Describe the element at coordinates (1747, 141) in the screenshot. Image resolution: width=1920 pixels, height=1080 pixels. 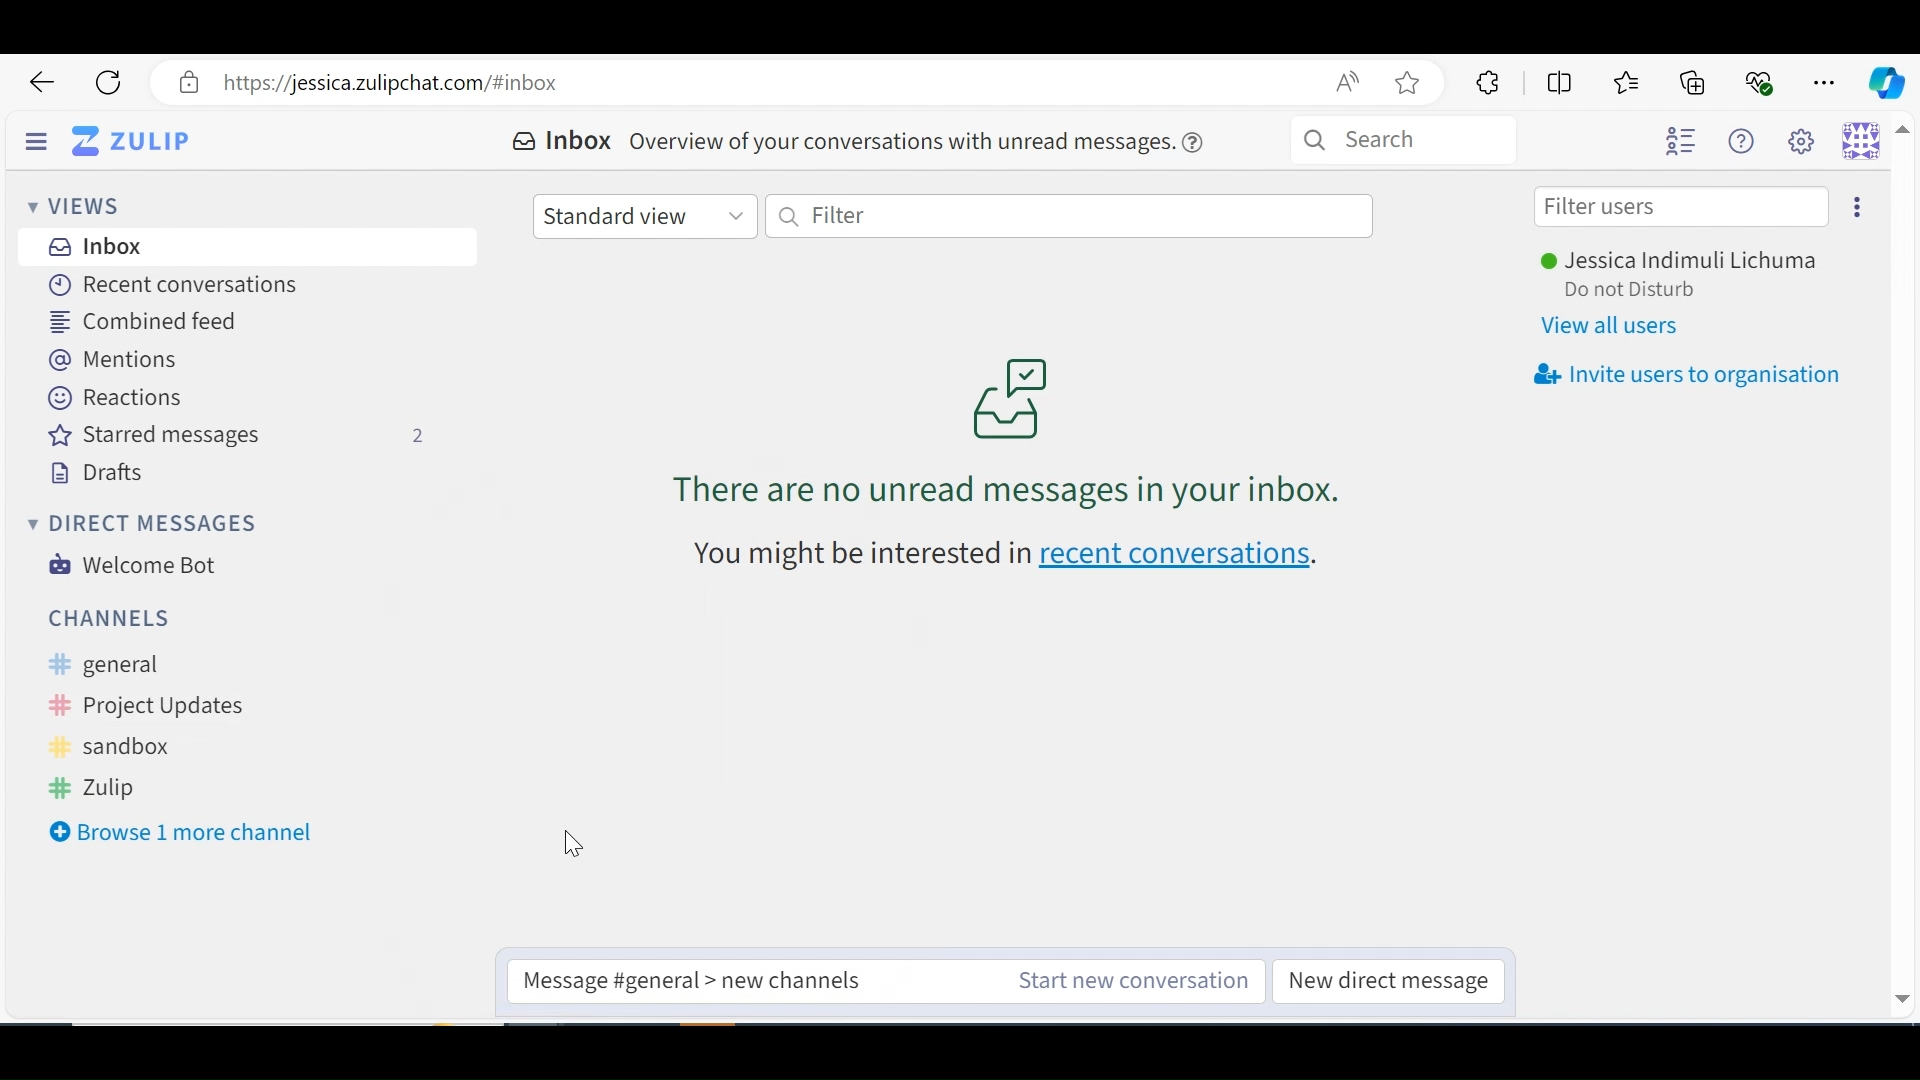
I see `Help menu` at that location.